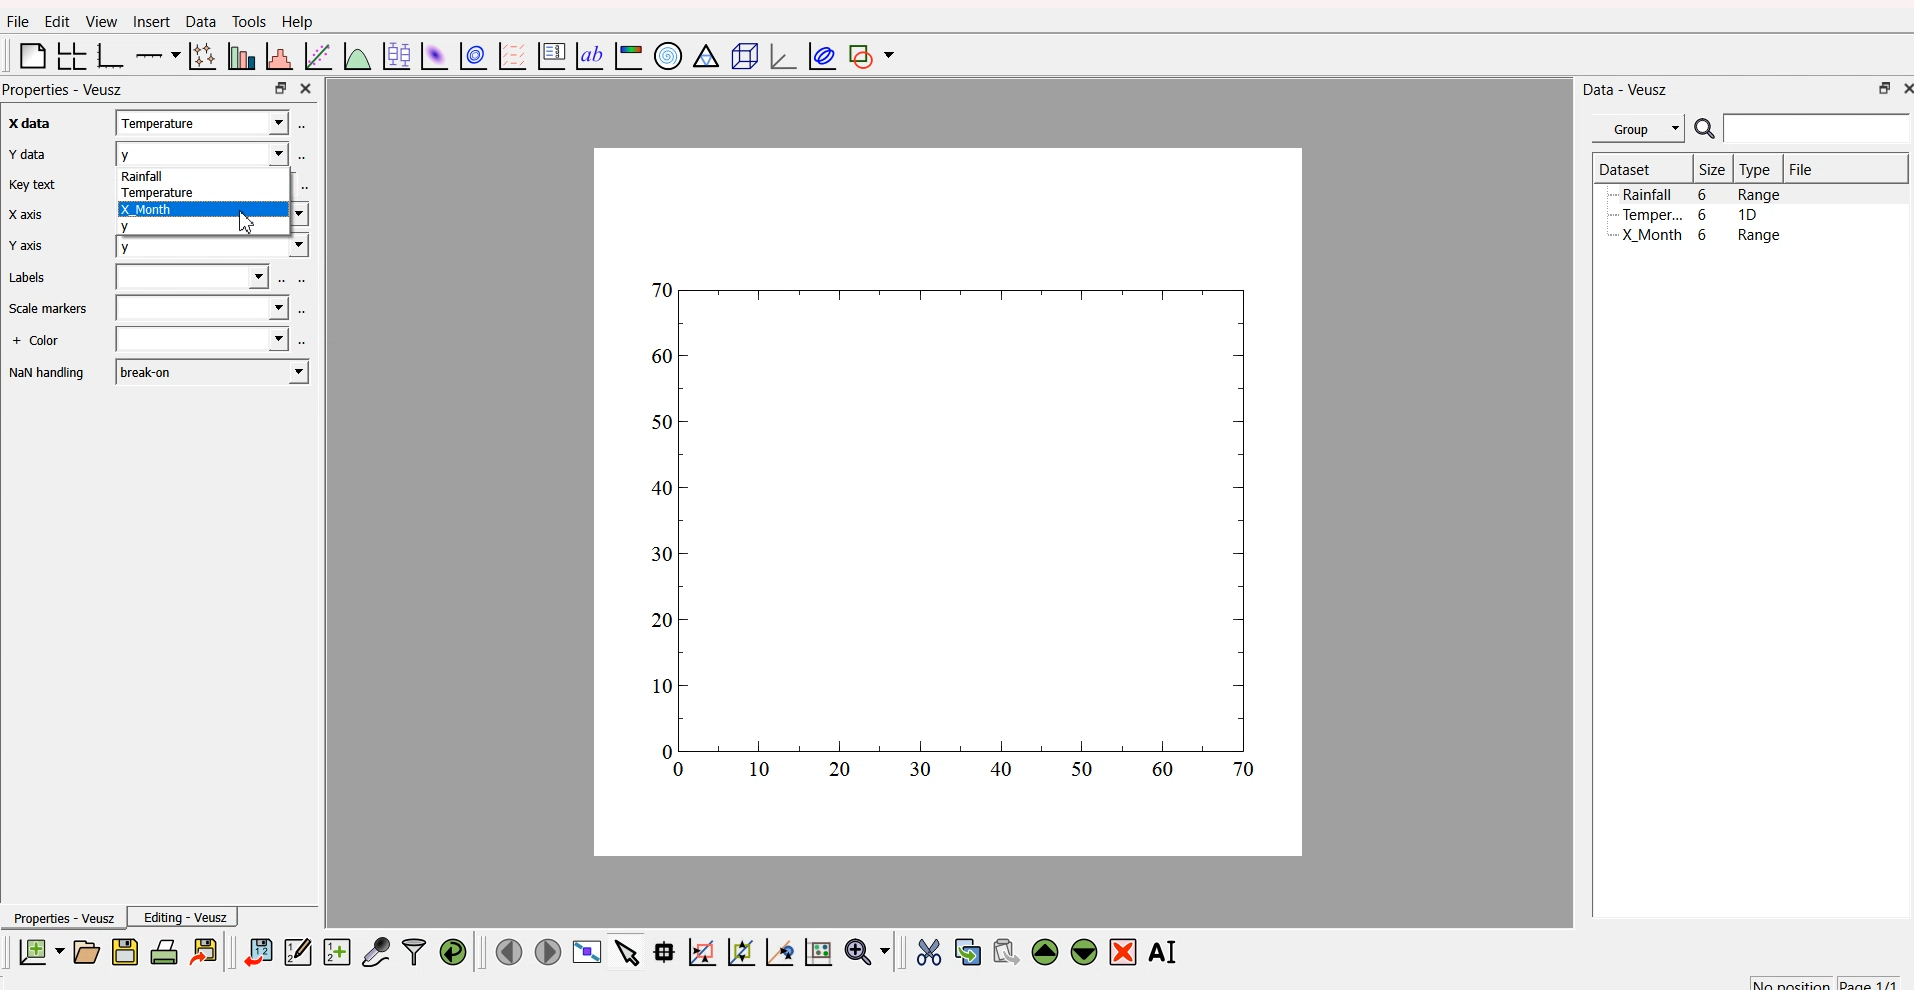 The image size is (1914, 990). Describe the element at coordinates (205, 122) in the screenshot. I see `x` at that location.